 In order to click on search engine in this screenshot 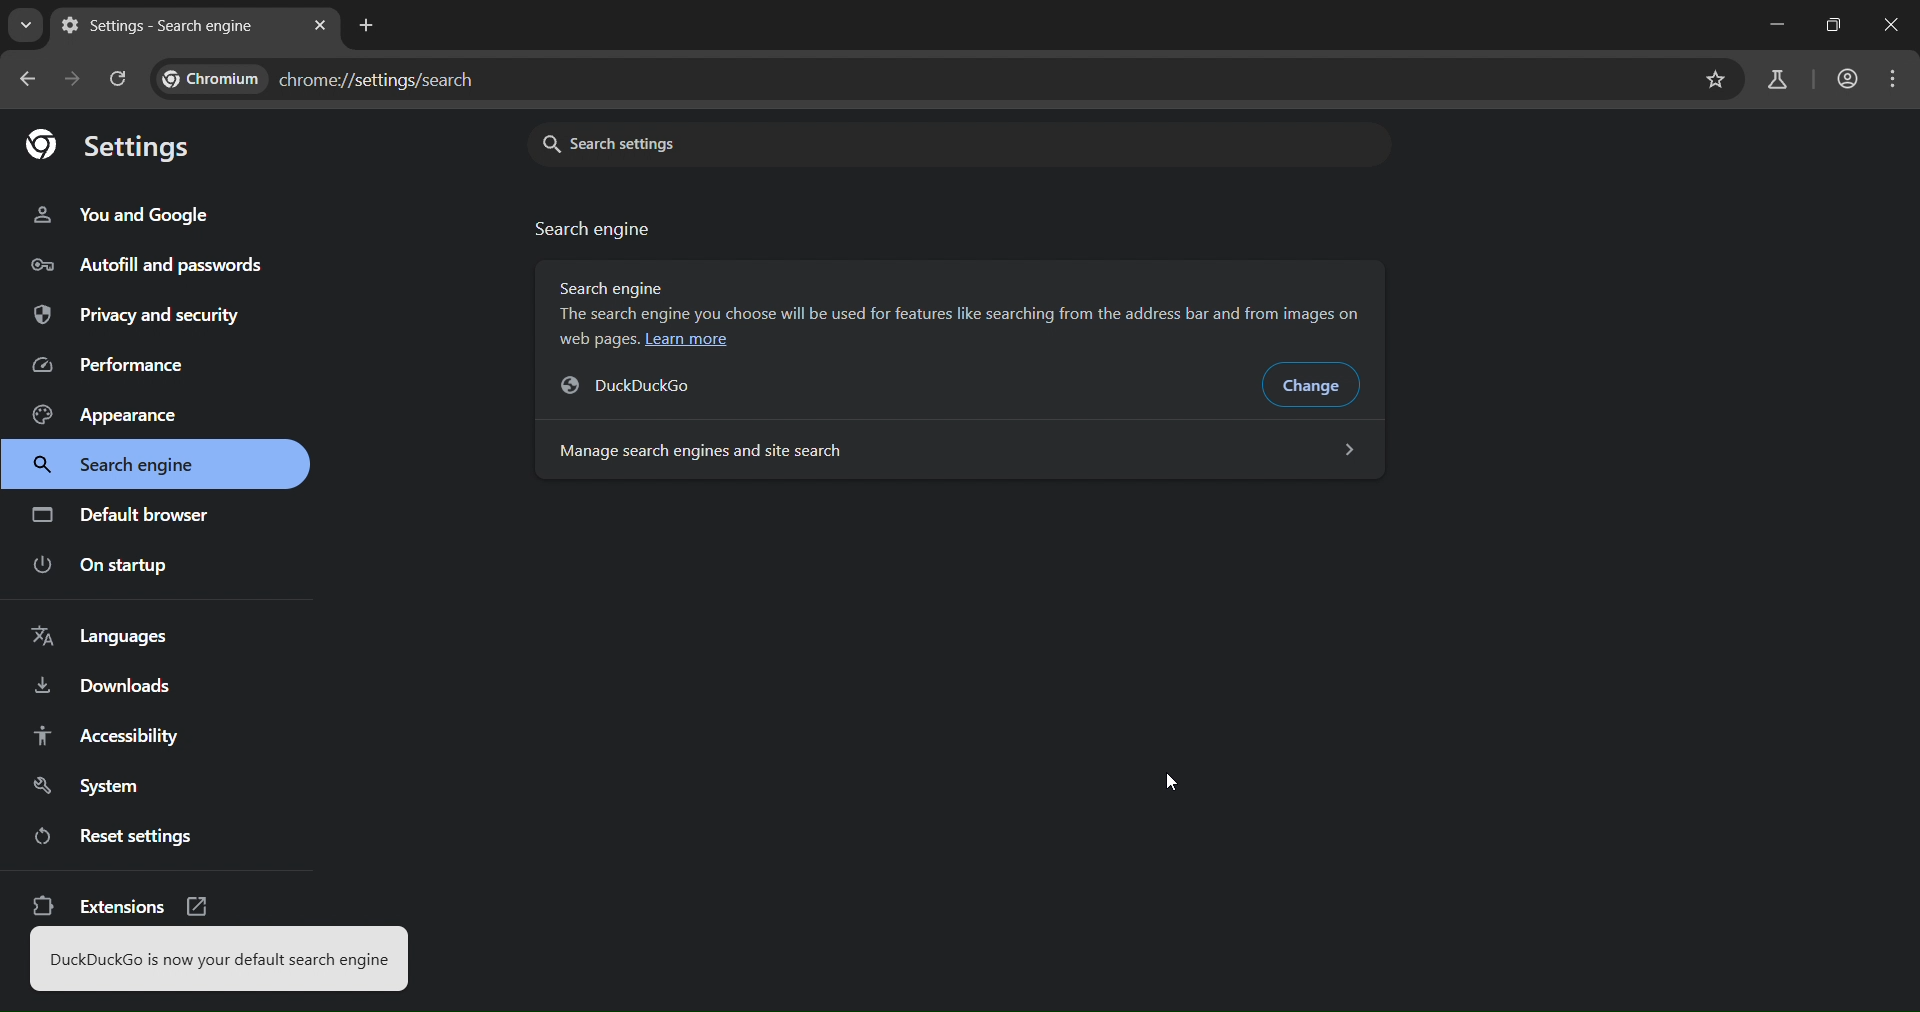, I will do `click(595, 229)`.